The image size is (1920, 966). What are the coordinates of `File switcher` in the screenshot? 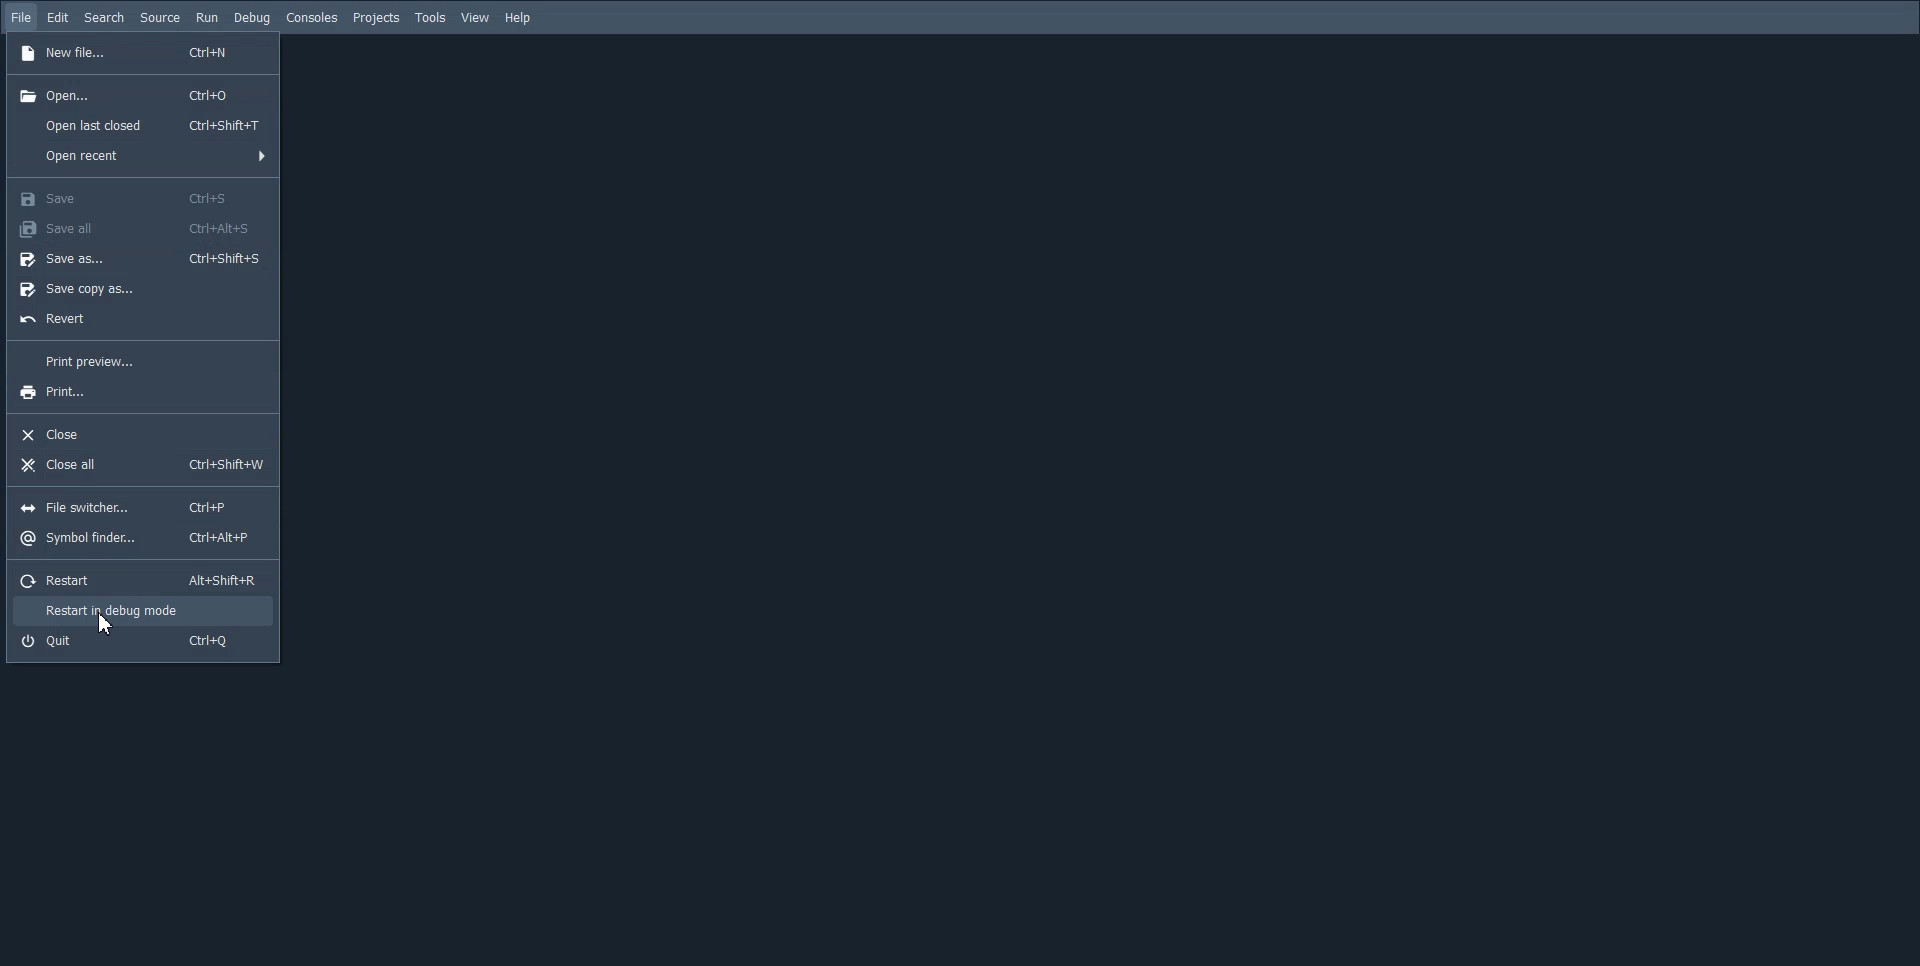 It's located at (141, 507).